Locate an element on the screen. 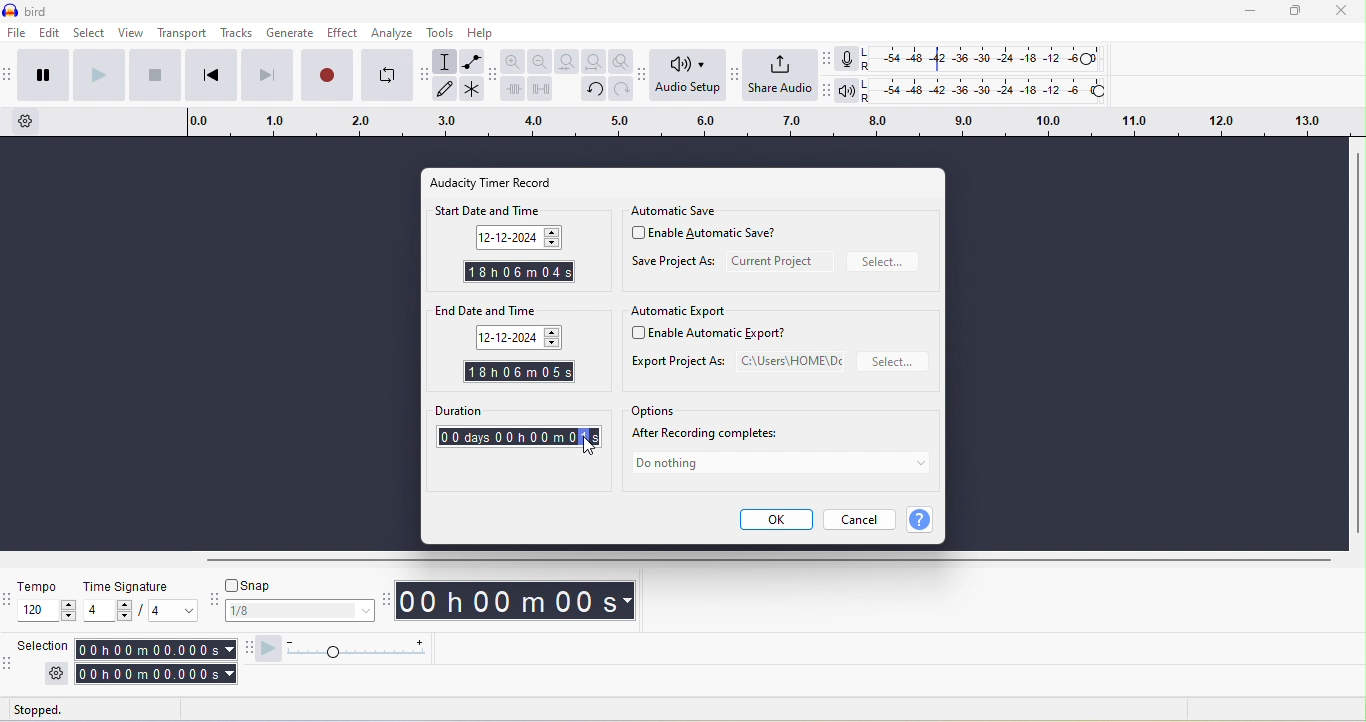  transport is located at coordinates (183, 33).